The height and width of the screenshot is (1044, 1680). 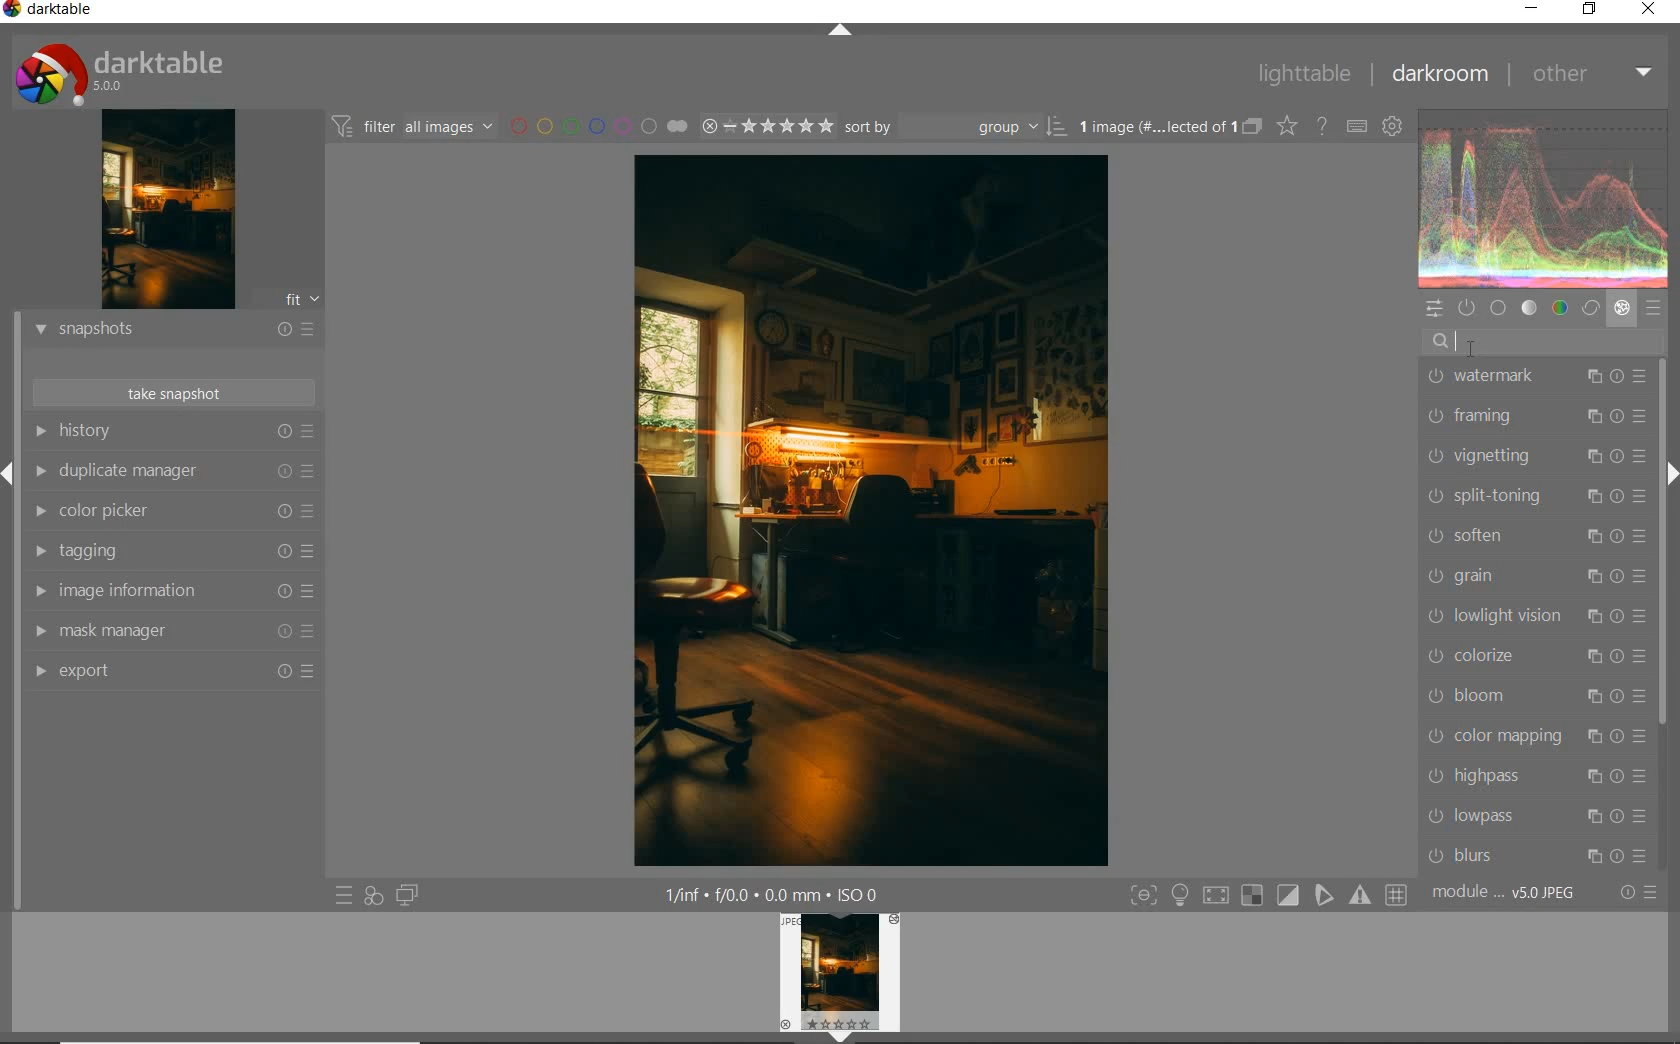 I want to click on color, so click(x=1561, y=307).